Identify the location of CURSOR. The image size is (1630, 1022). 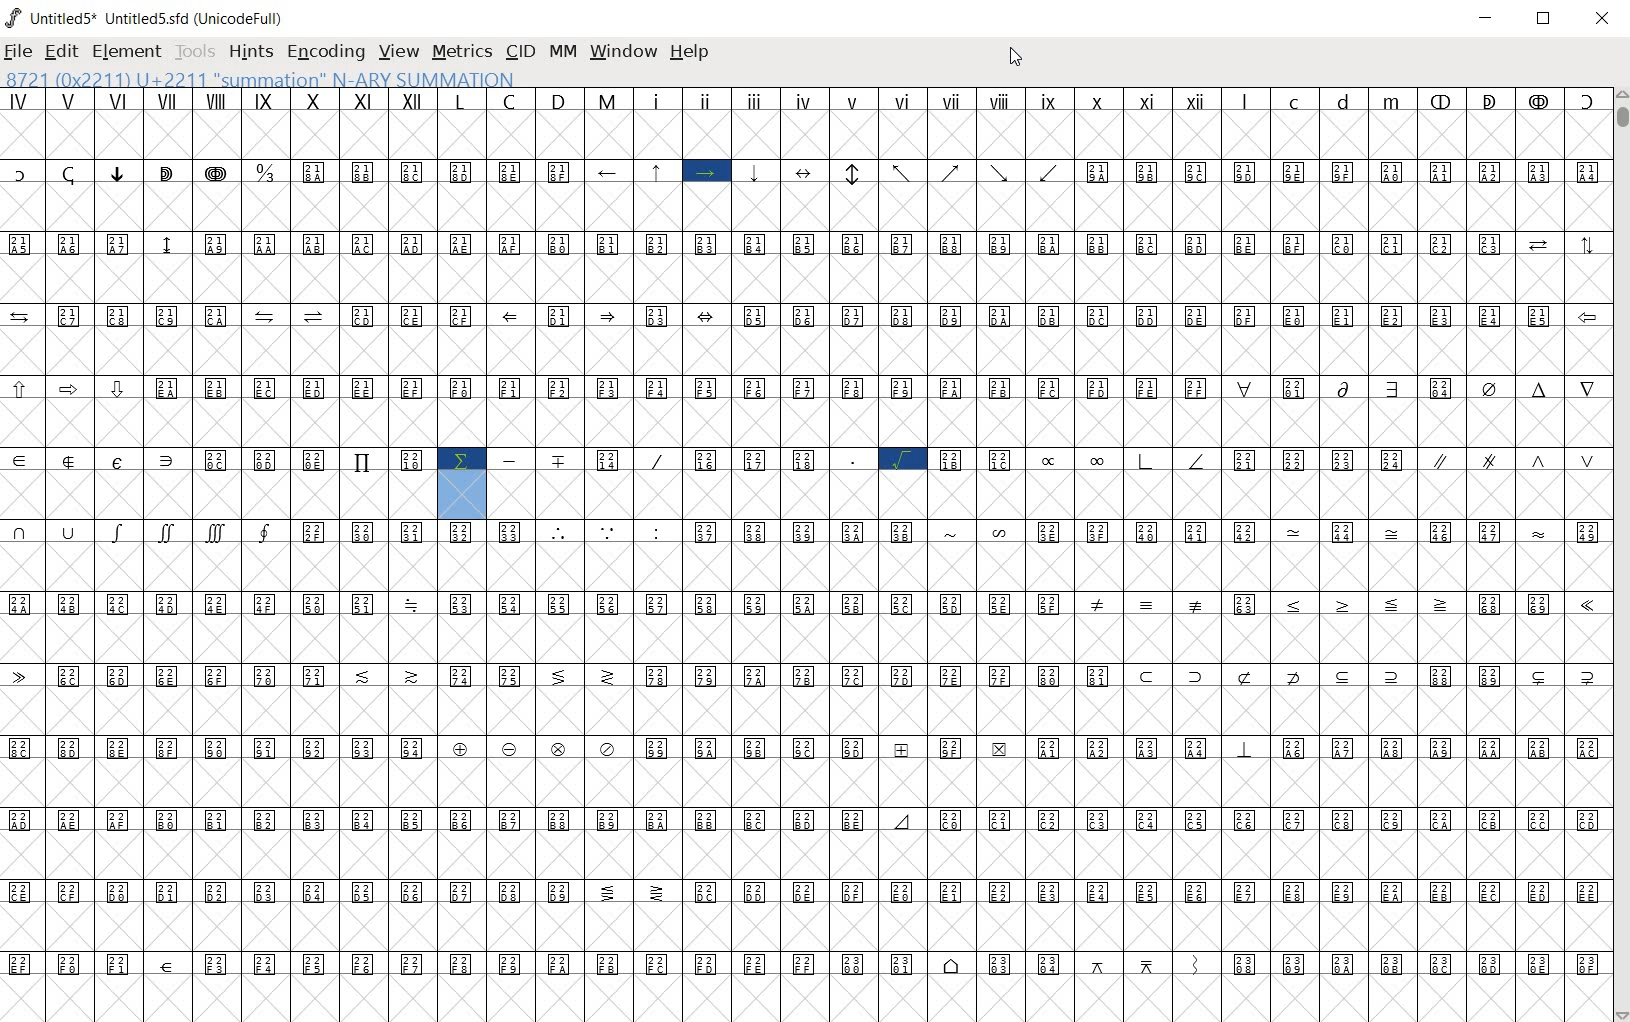
(1016, 57).